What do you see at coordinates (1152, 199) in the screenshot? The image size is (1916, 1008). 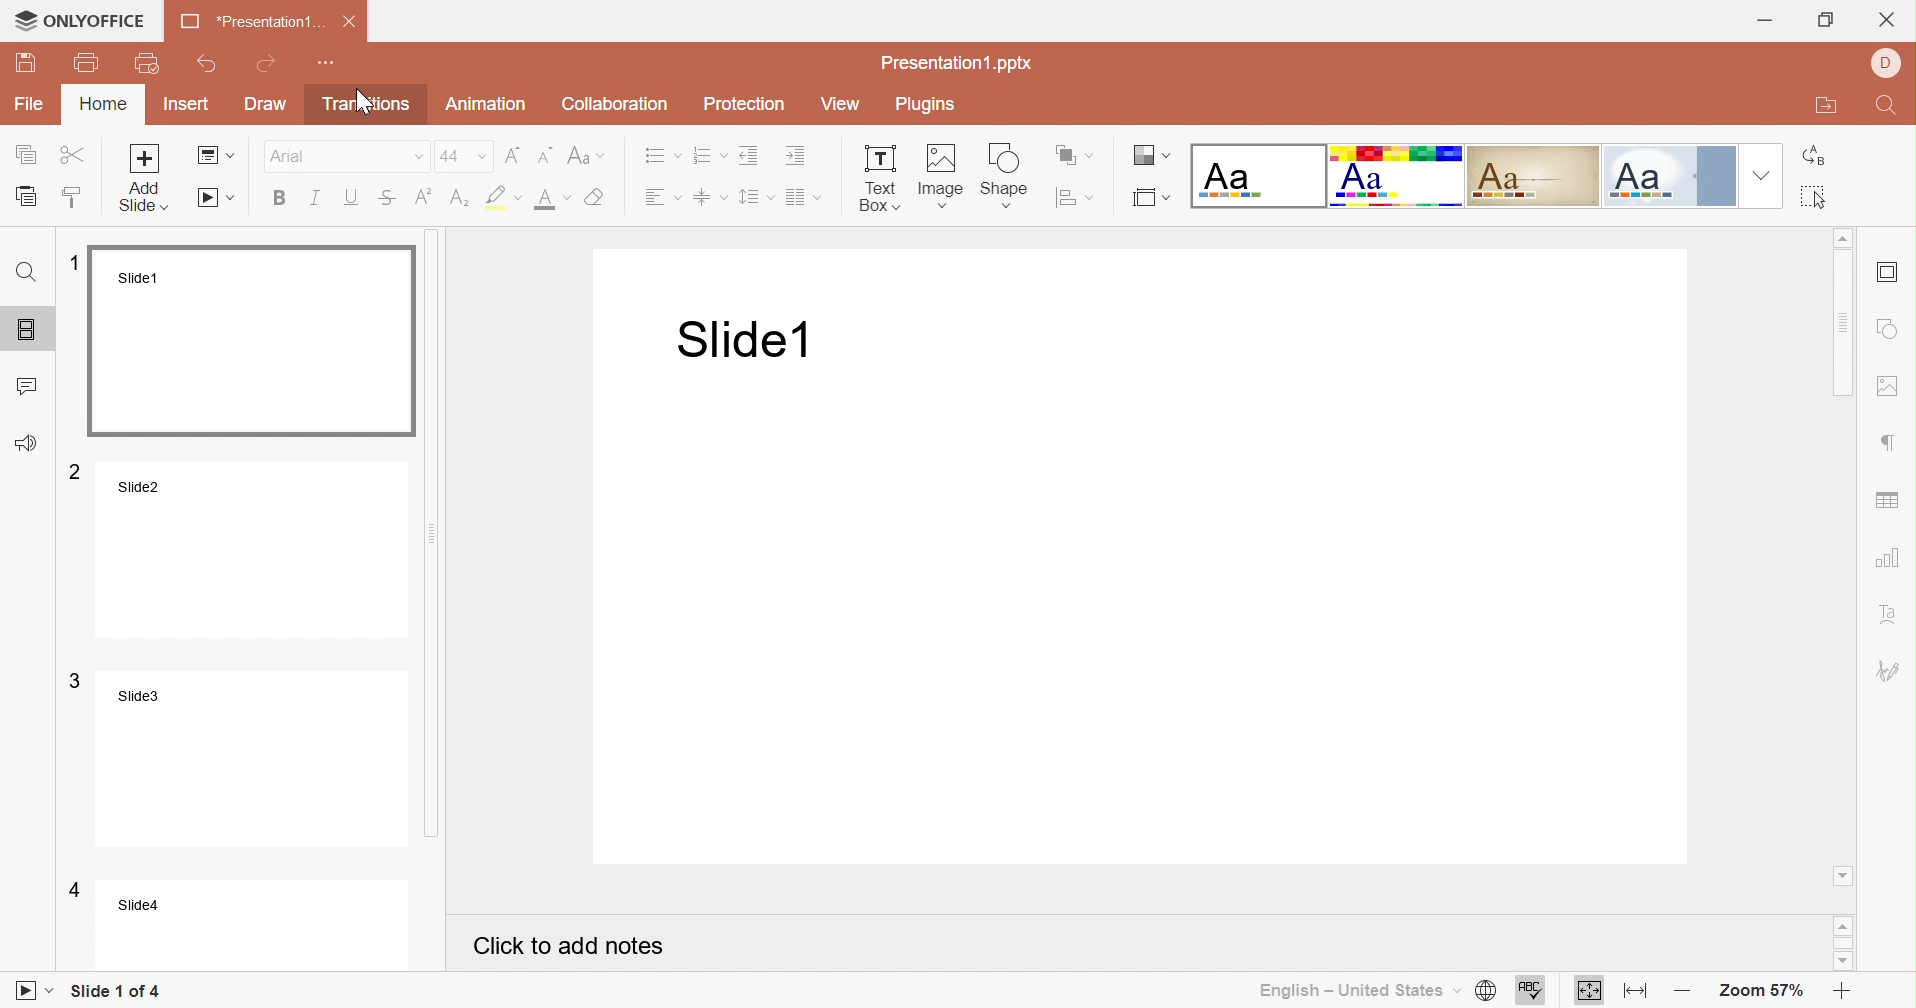 I see `Select slide size` at bounding box center [1152, 199].